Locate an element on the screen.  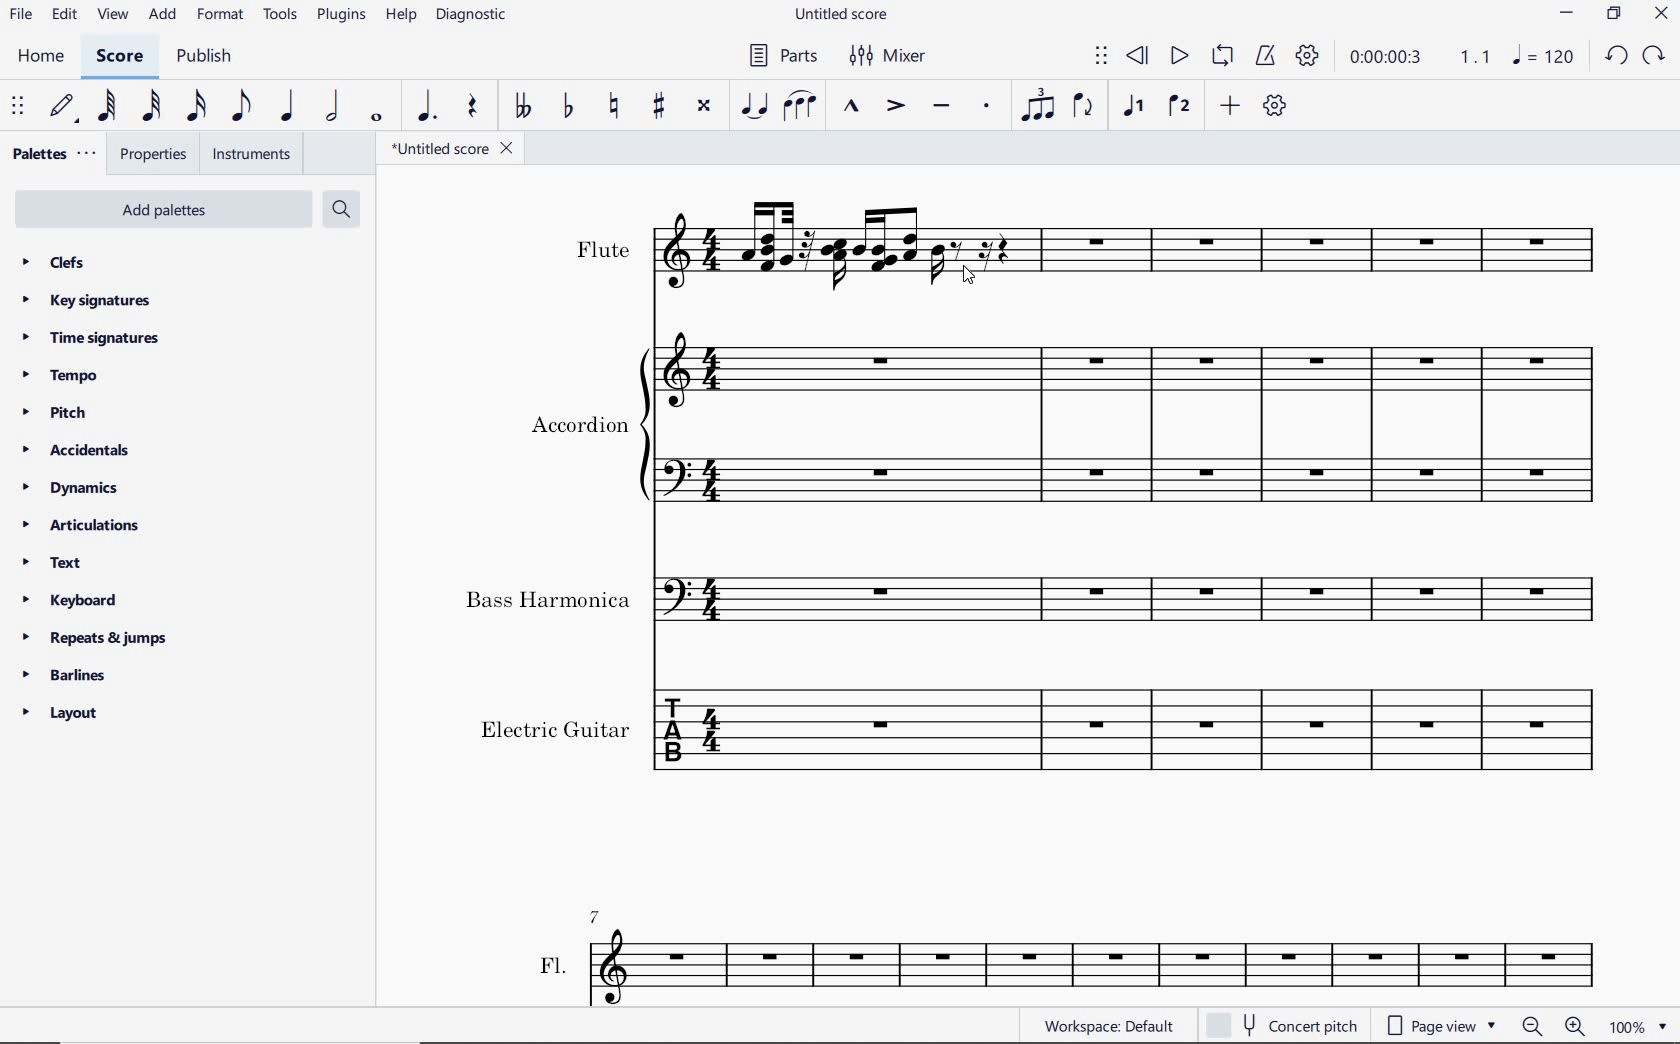
view is located at coordinates (113, 16).